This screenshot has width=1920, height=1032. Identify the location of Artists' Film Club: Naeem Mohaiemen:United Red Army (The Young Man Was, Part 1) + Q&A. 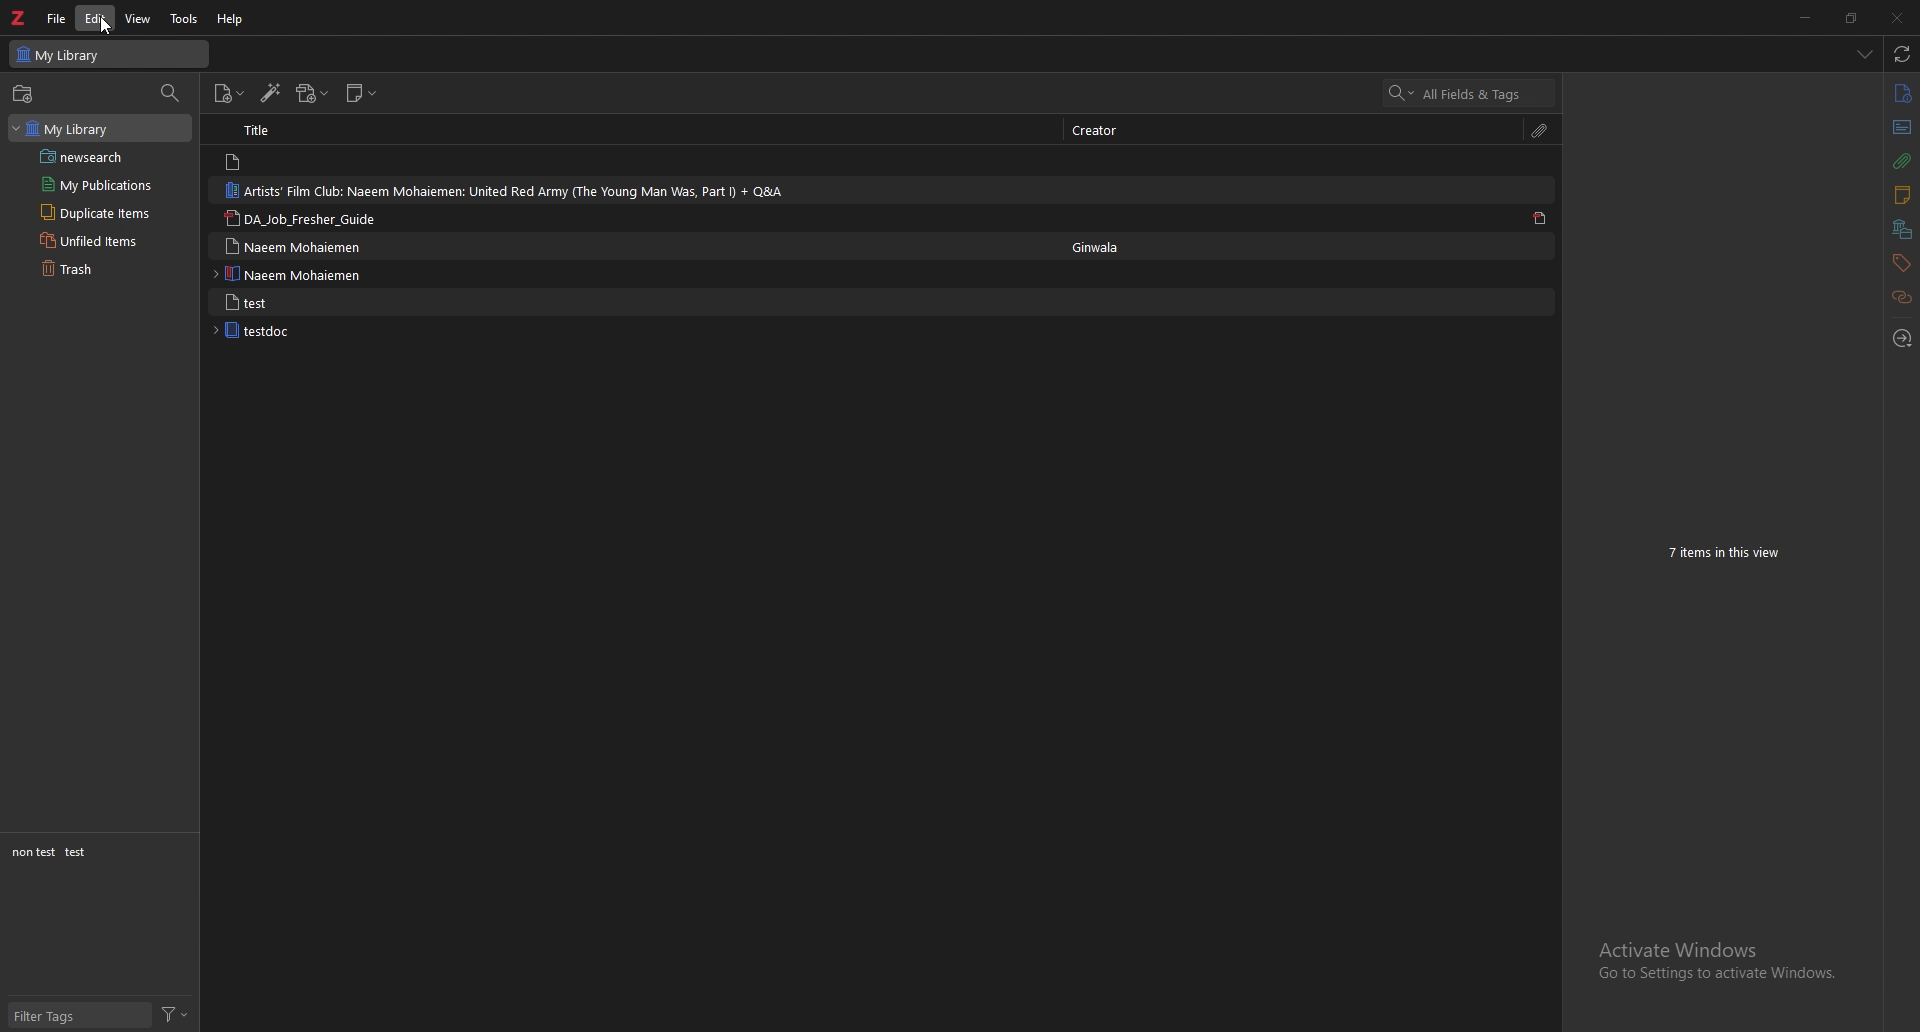
(505, 190).